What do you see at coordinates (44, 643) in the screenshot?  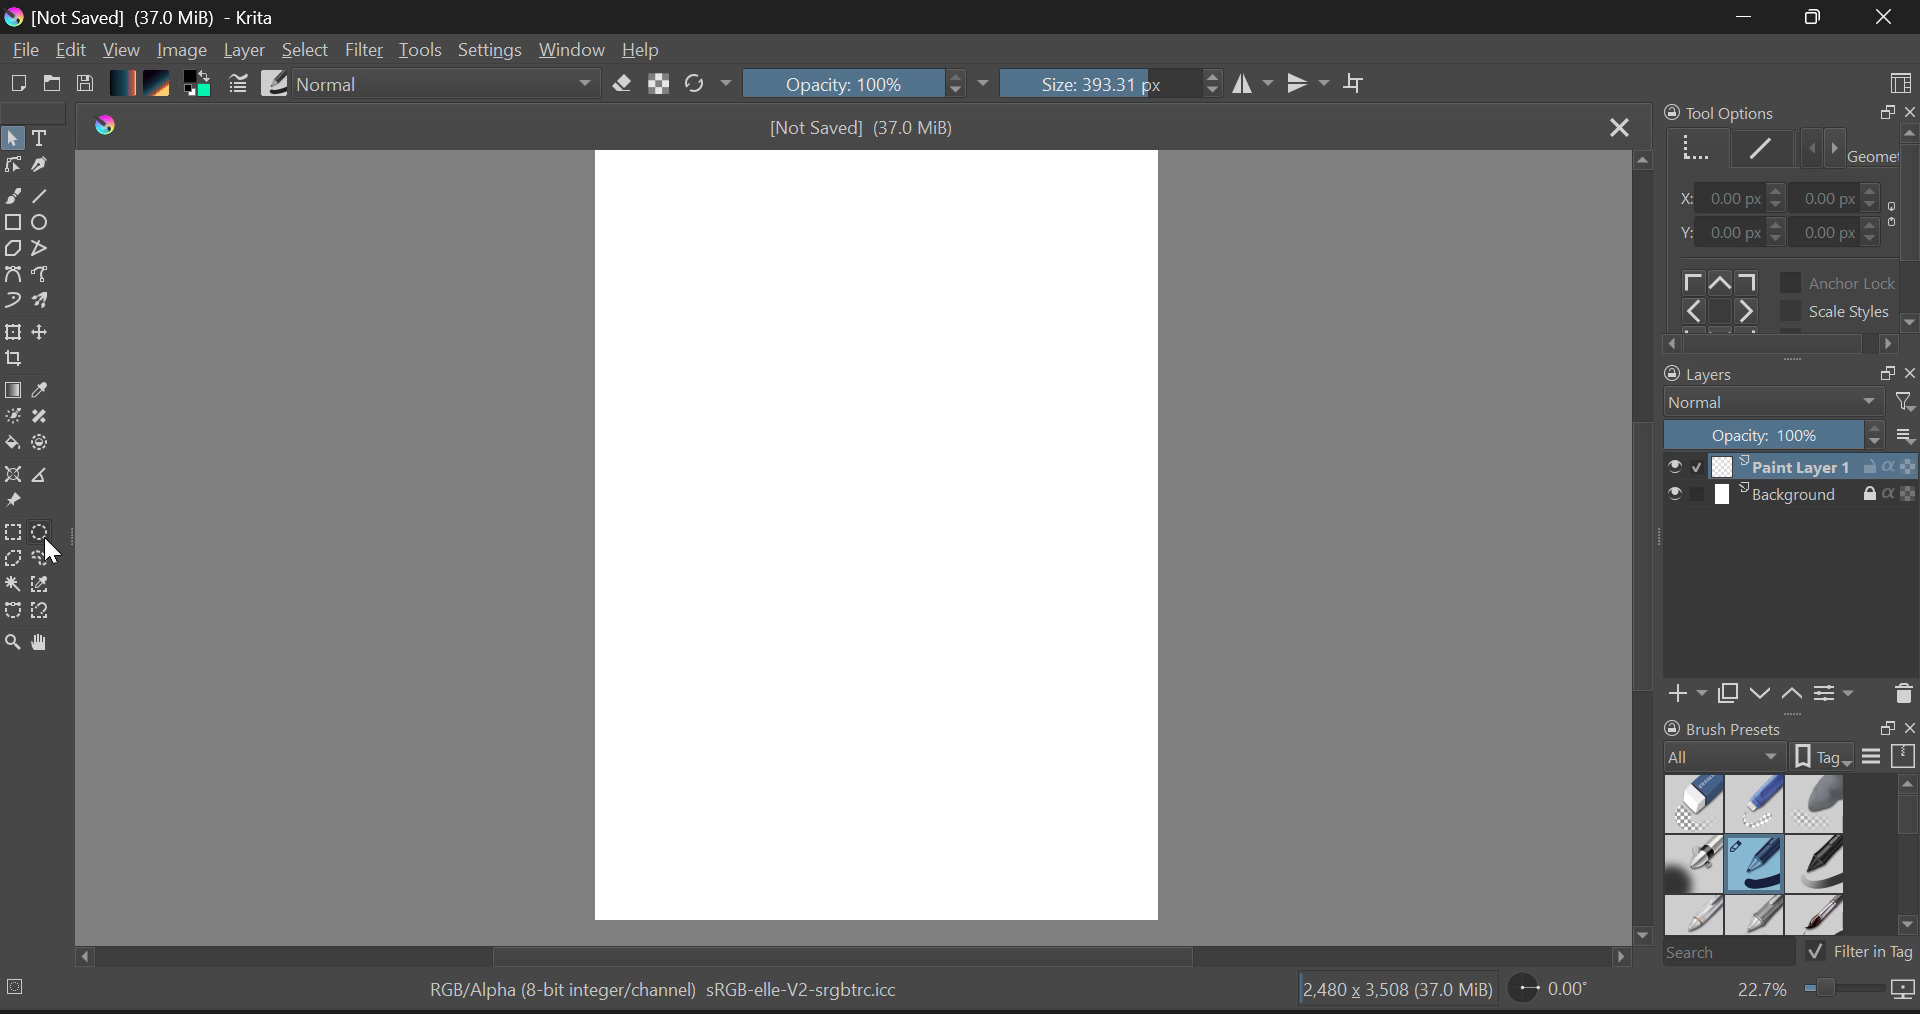 I see `Pan` at bounding box center [44, 643].